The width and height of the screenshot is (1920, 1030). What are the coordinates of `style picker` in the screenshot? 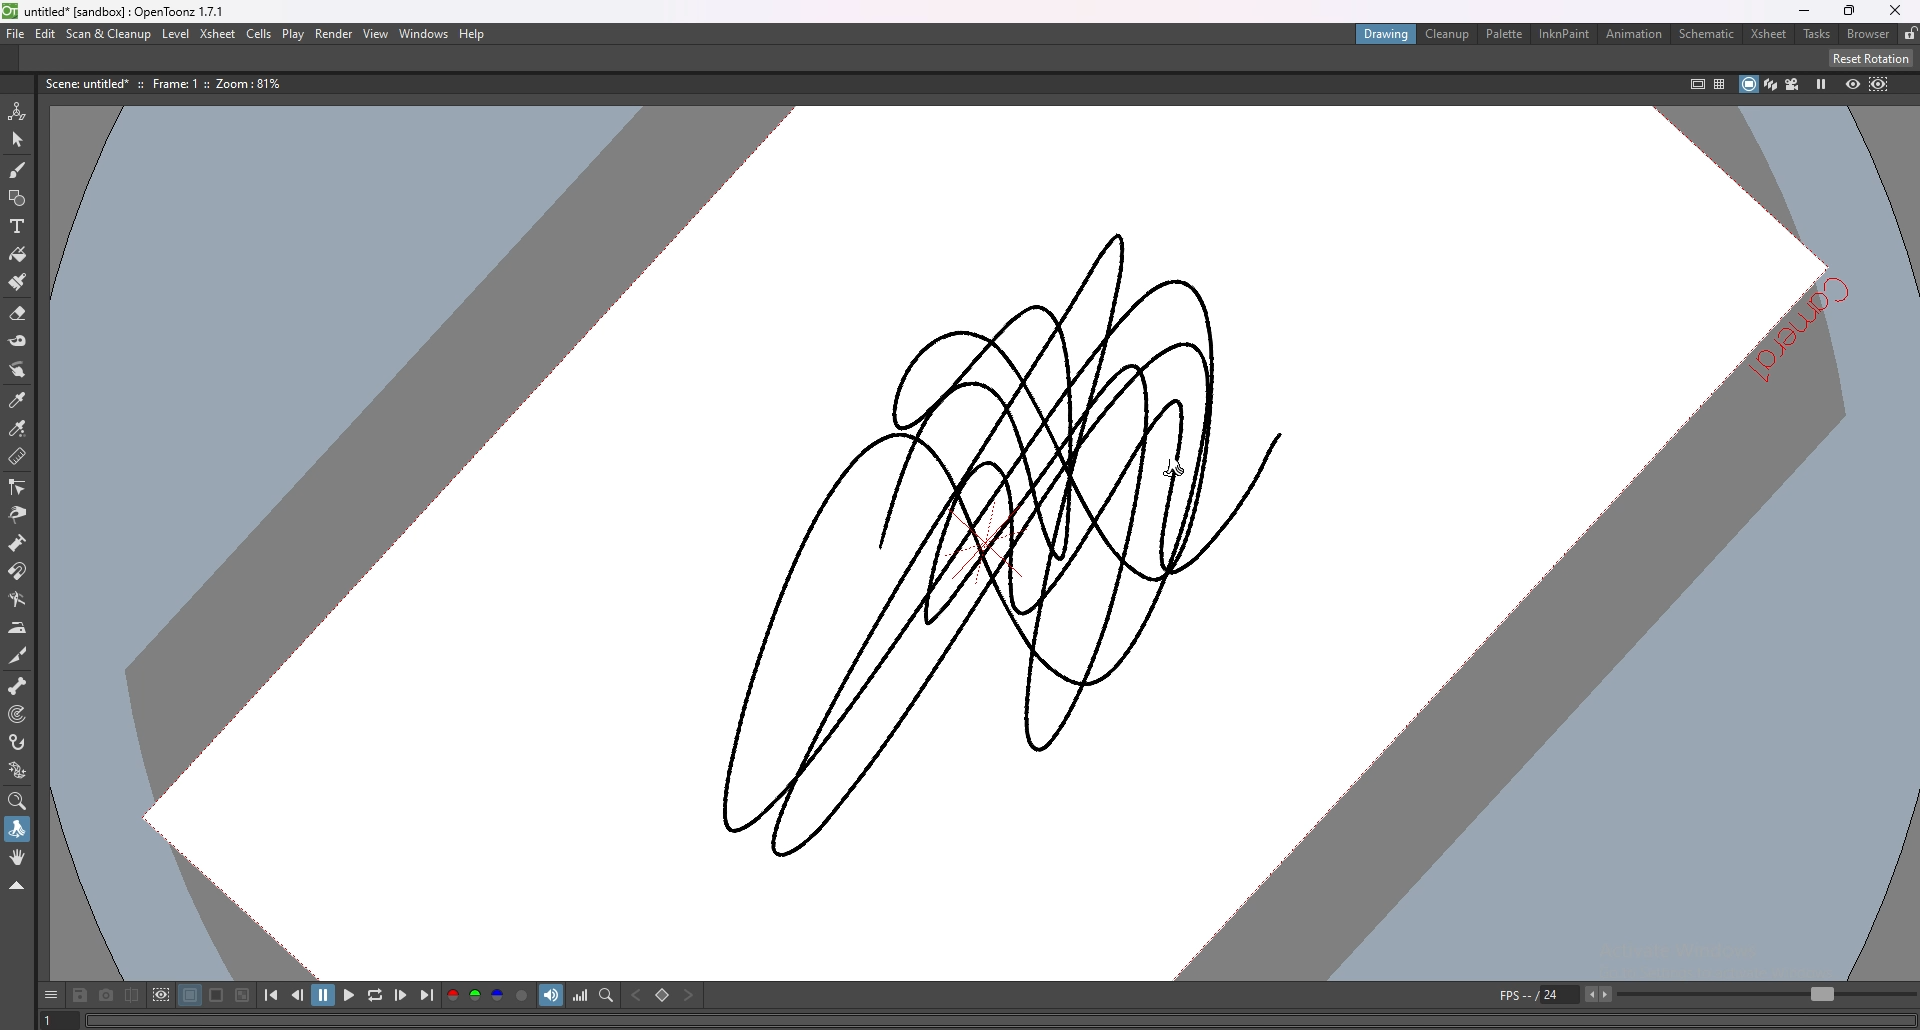 It's located at (19, 400).